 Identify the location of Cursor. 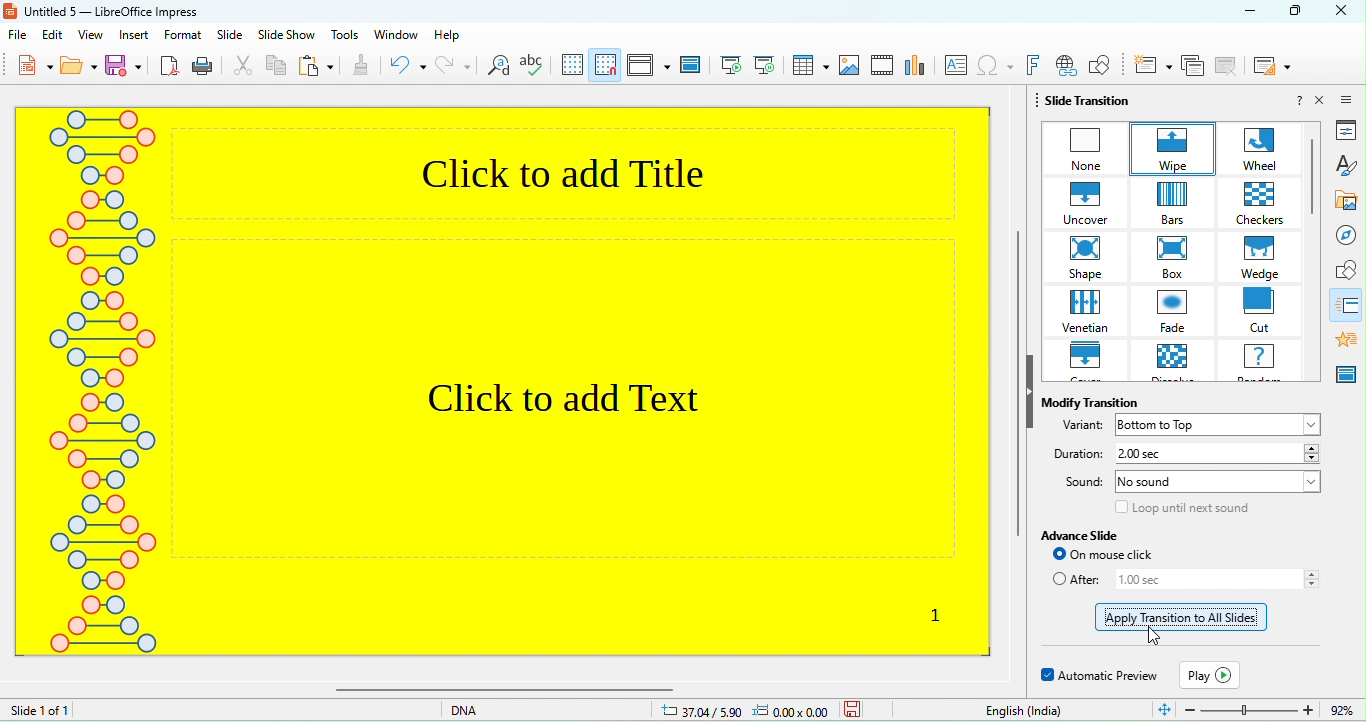
(1158, 638).